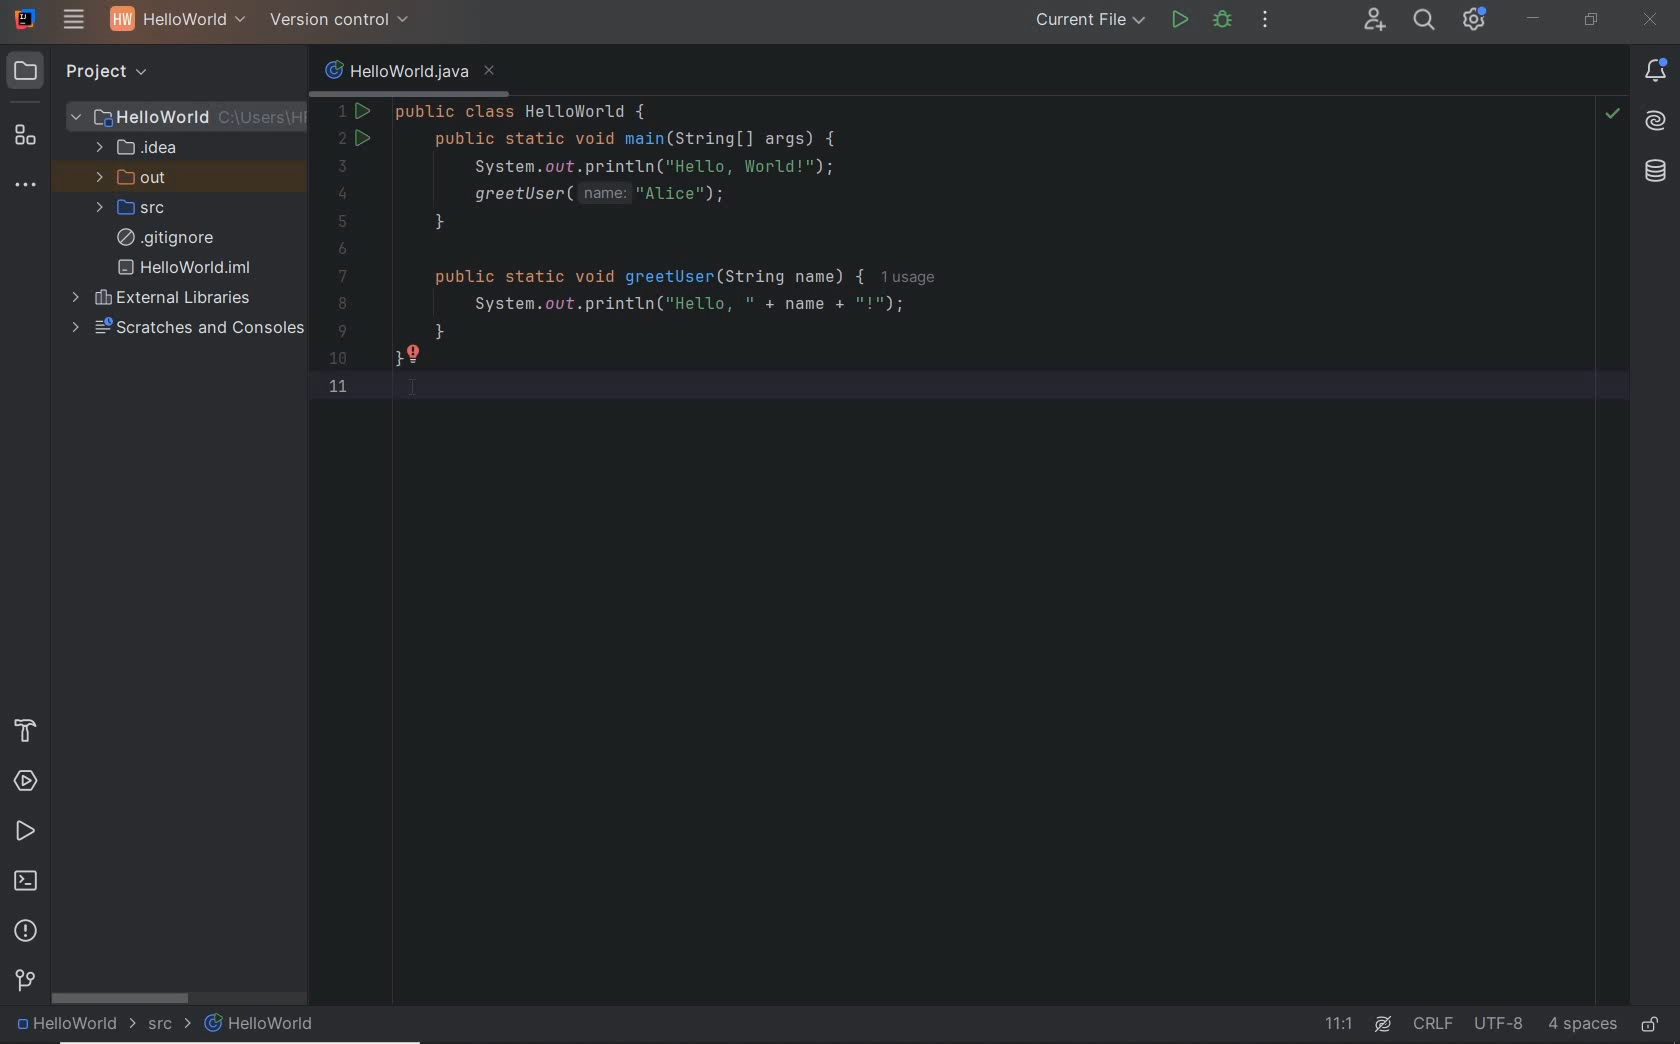 This screenshot has height=1044, width=1680. I want to click on debug, so click(1224, 22).